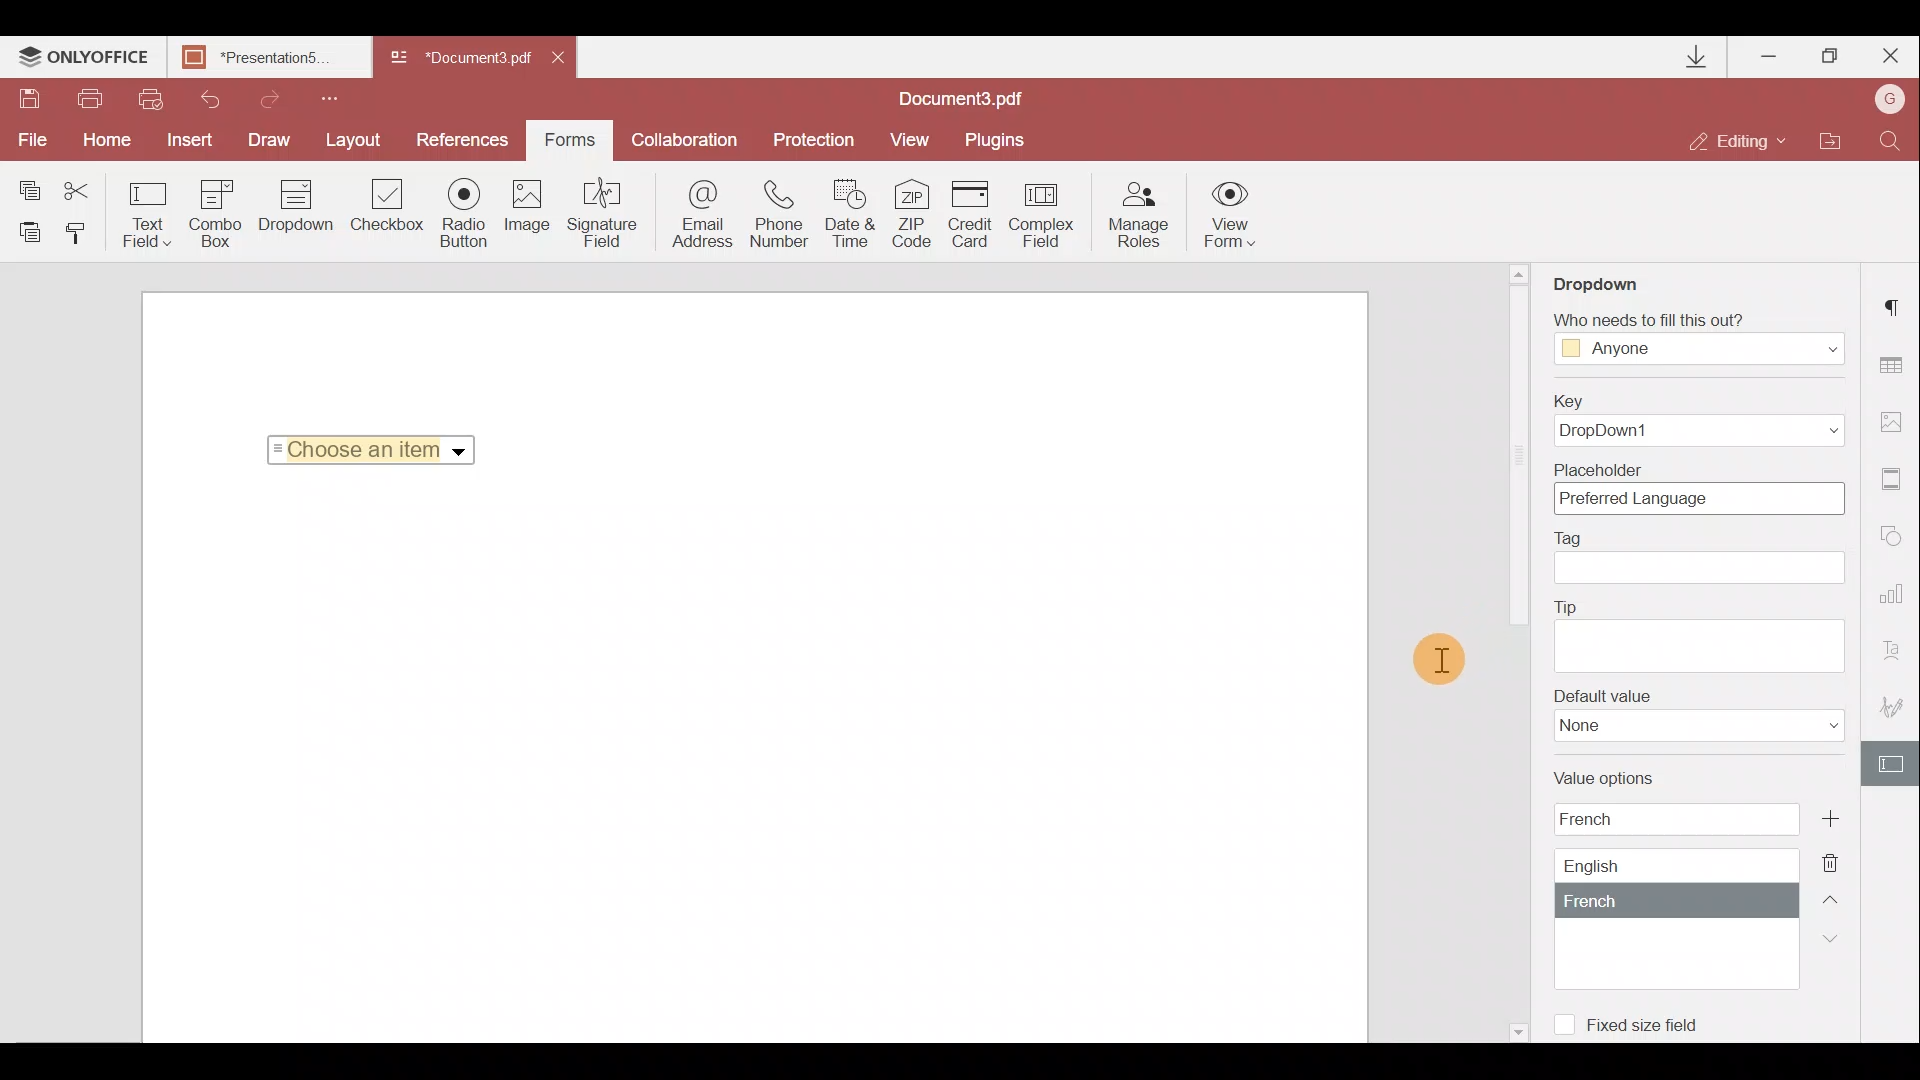 This screenshot has width=1920, height=1080. What do you see at coordinates (703, 217) in the screenshot?
I see `Email address` at bounding box center [703, 217].